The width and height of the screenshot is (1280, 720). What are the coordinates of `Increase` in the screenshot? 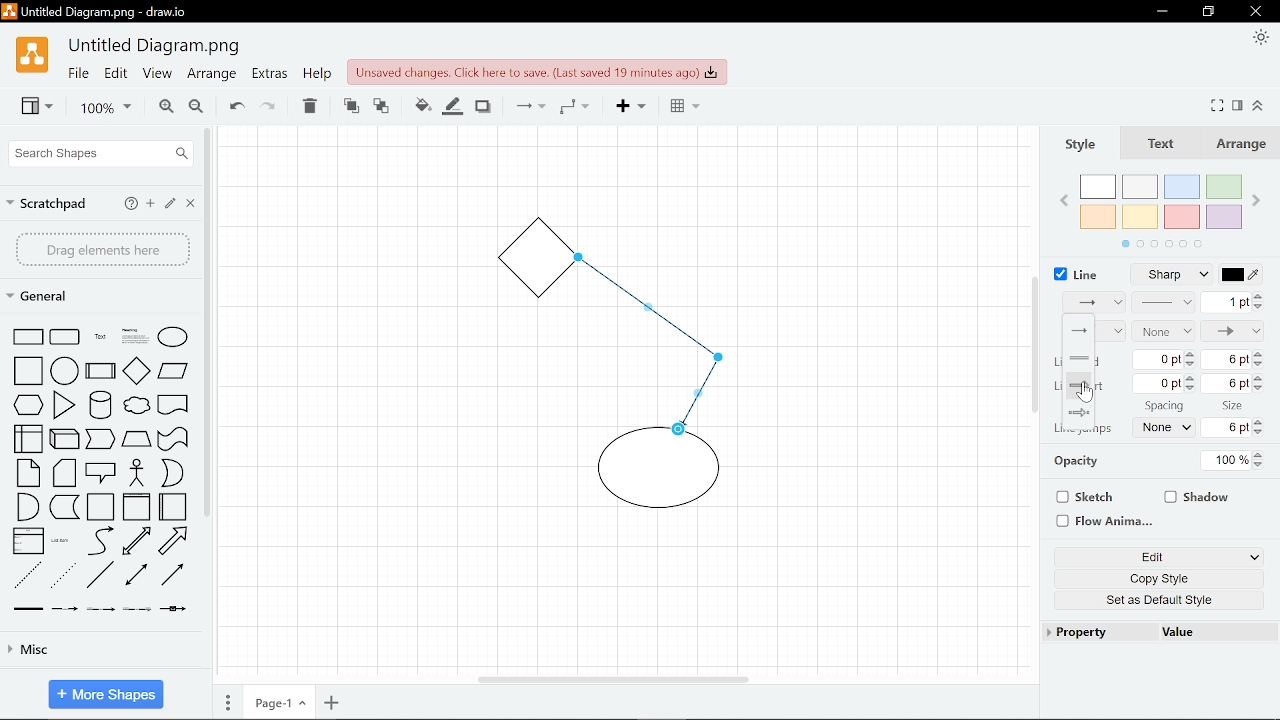 It's located at (1192, 379).